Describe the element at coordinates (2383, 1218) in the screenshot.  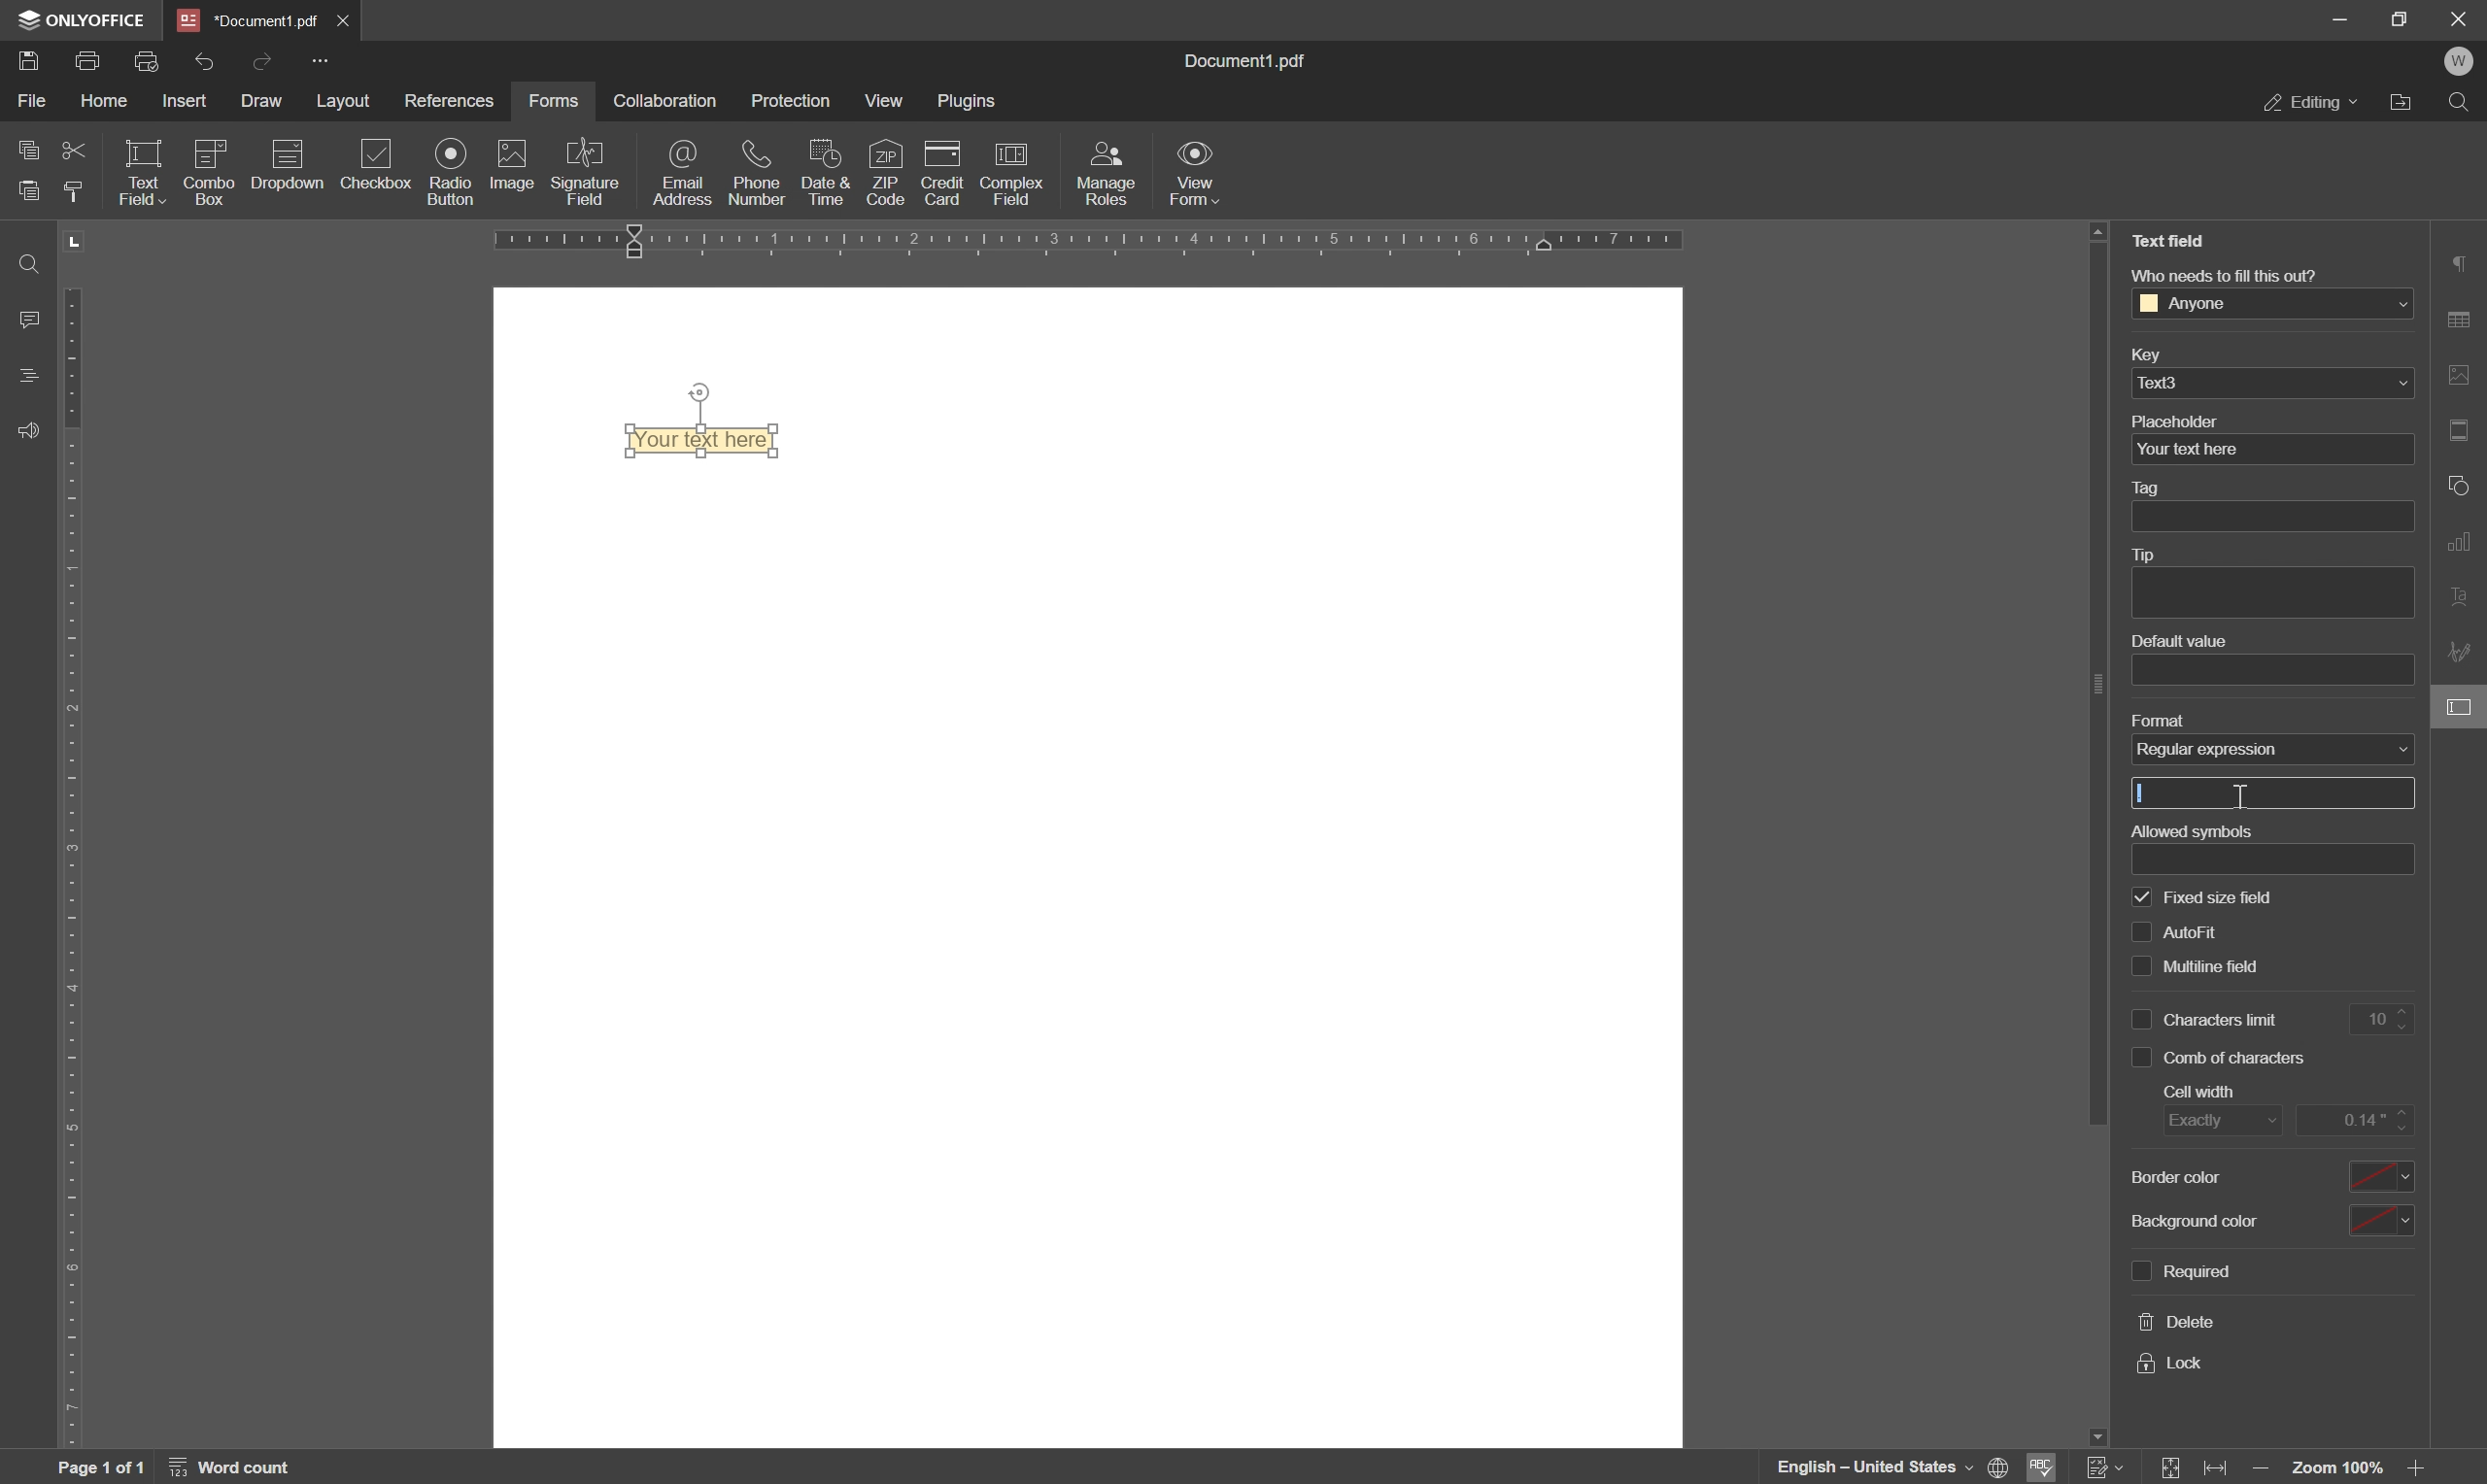
I see `select background color` at that location.